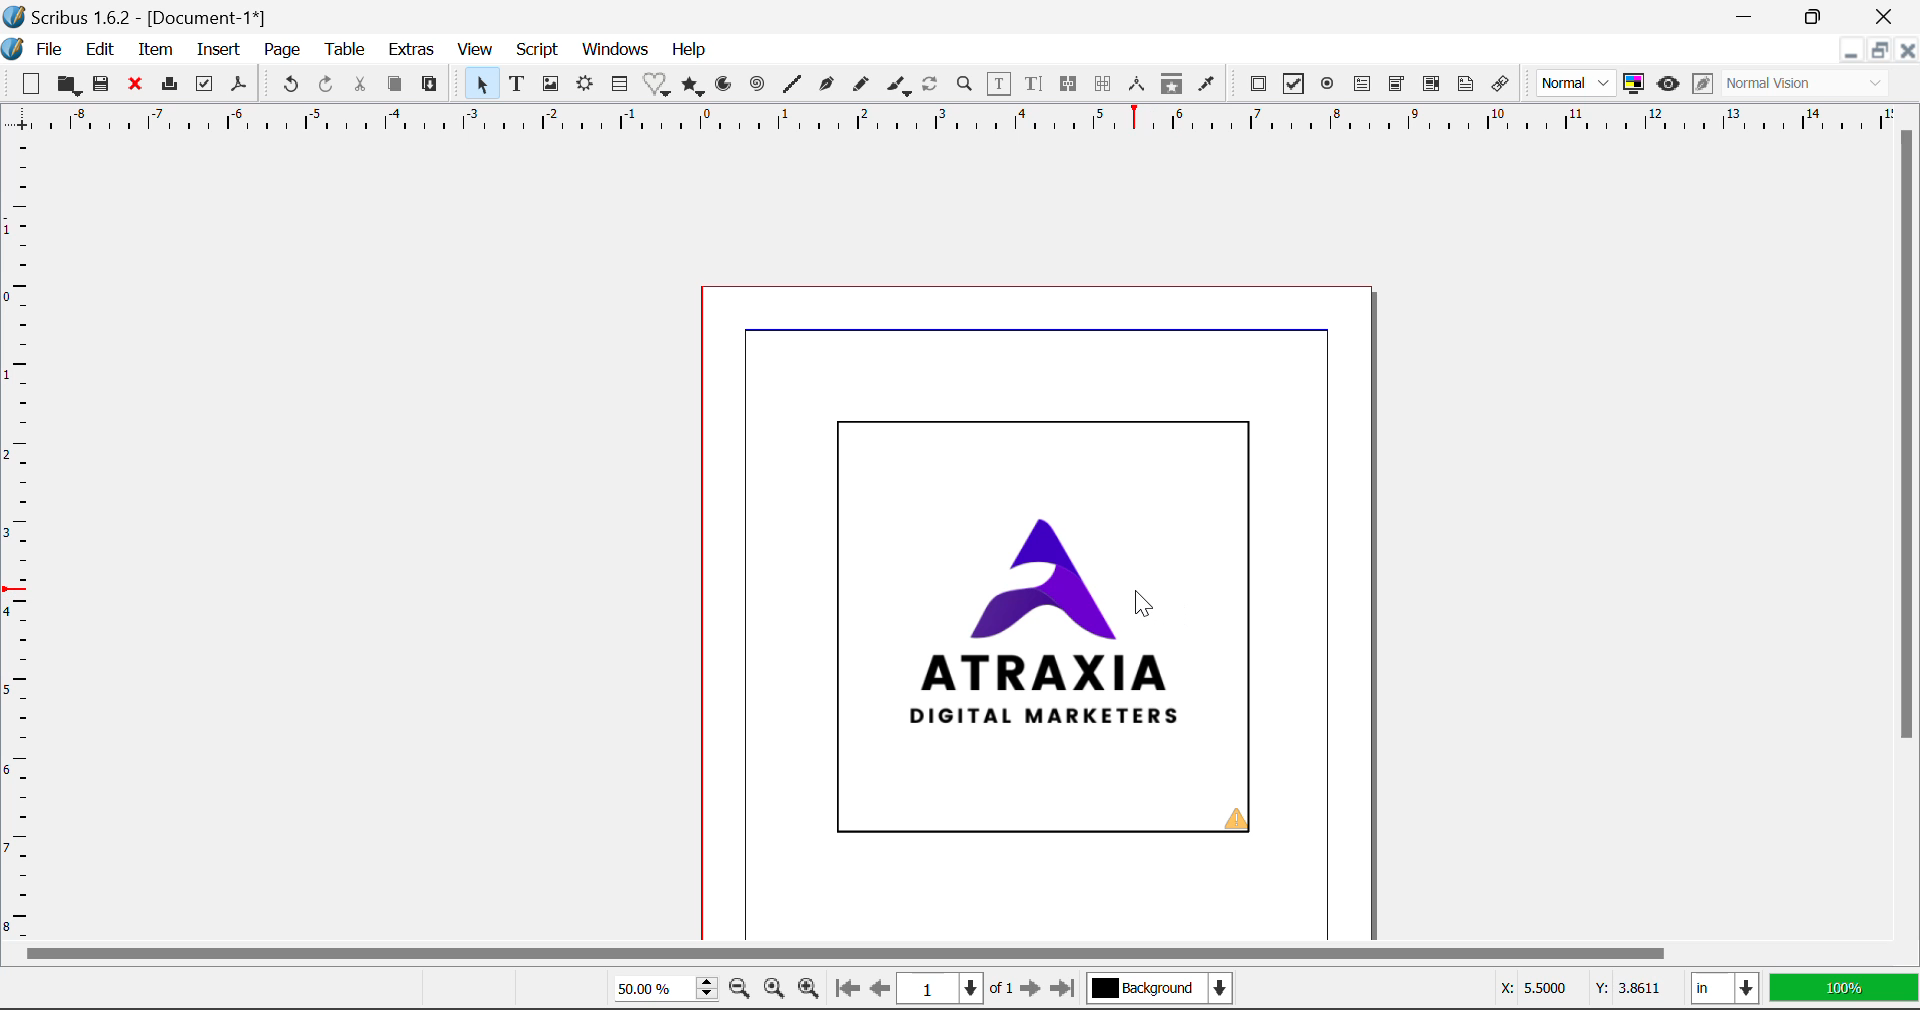 The width and height of the screenshot is (1920, 1010). I want to click on Close, so click(1907, 51).